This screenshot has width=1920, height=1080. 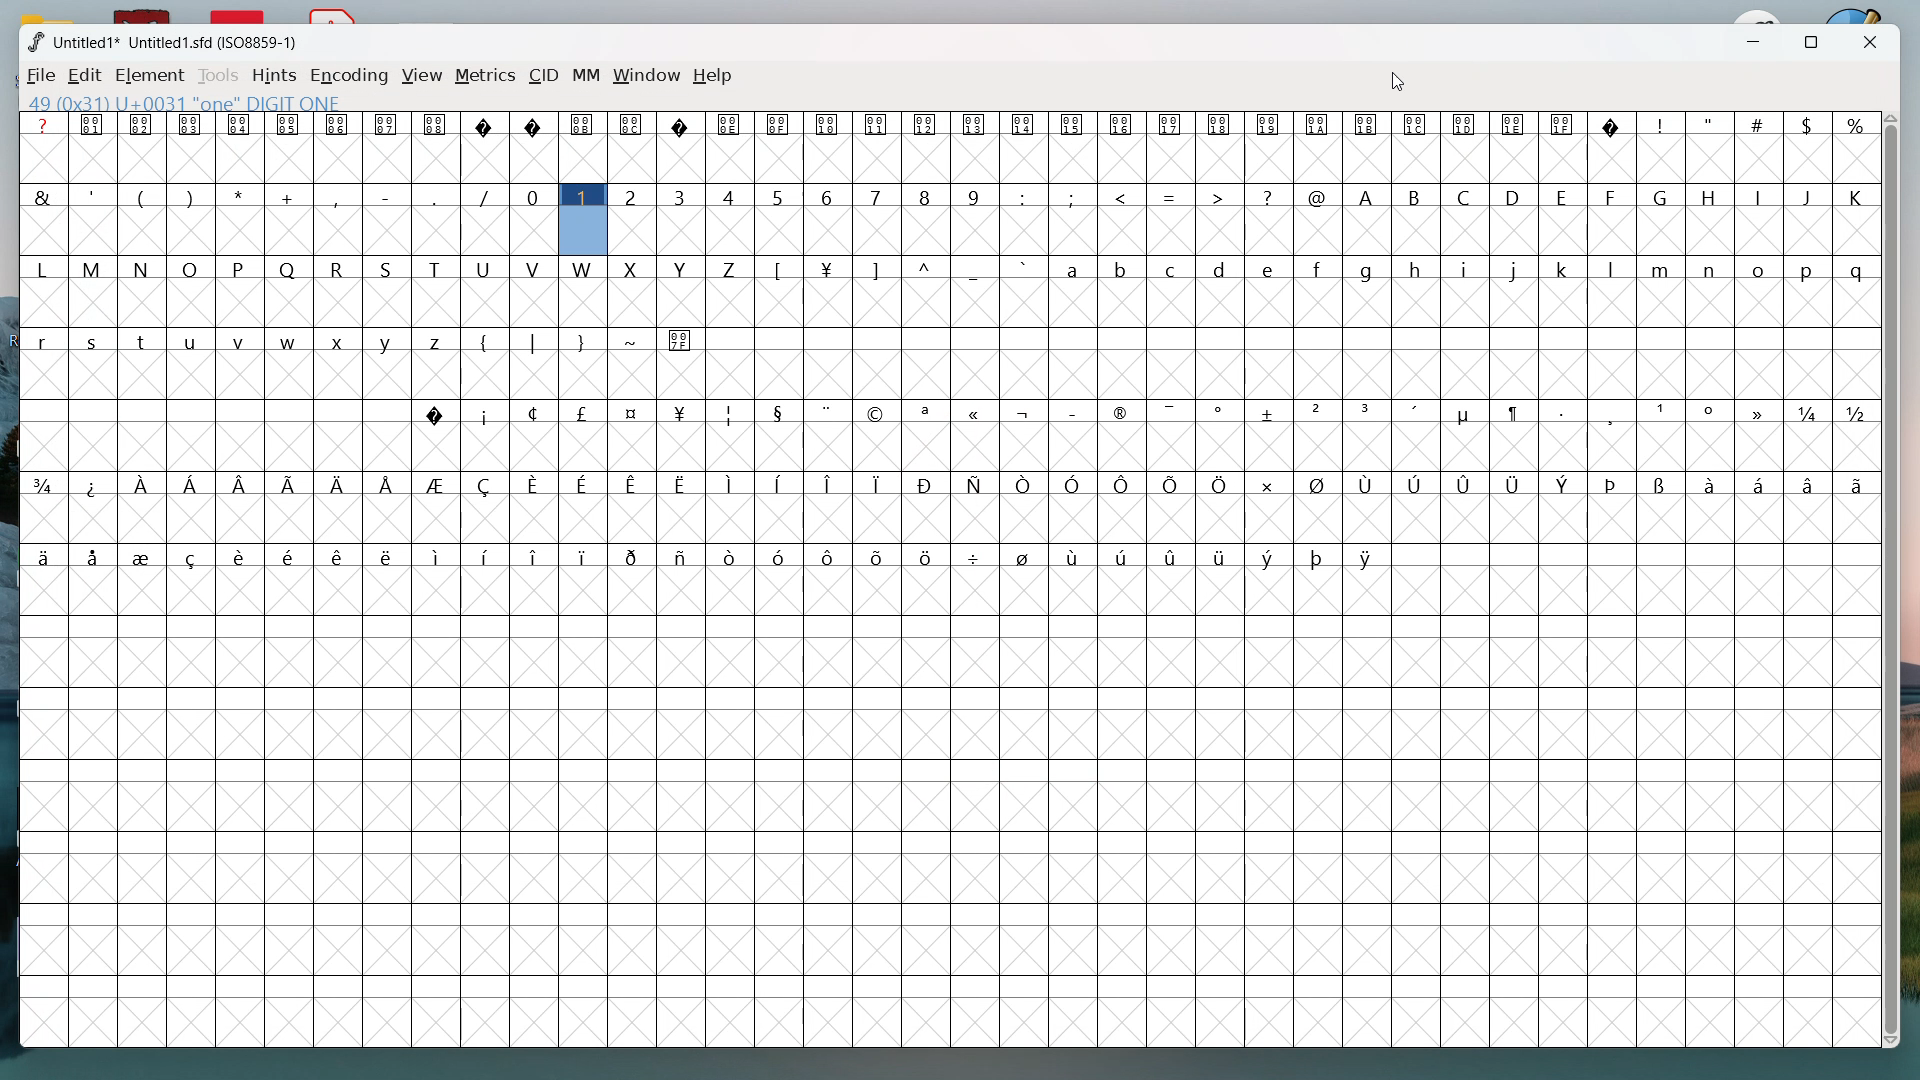 I want to click on CID, so click(x=545, y=76).